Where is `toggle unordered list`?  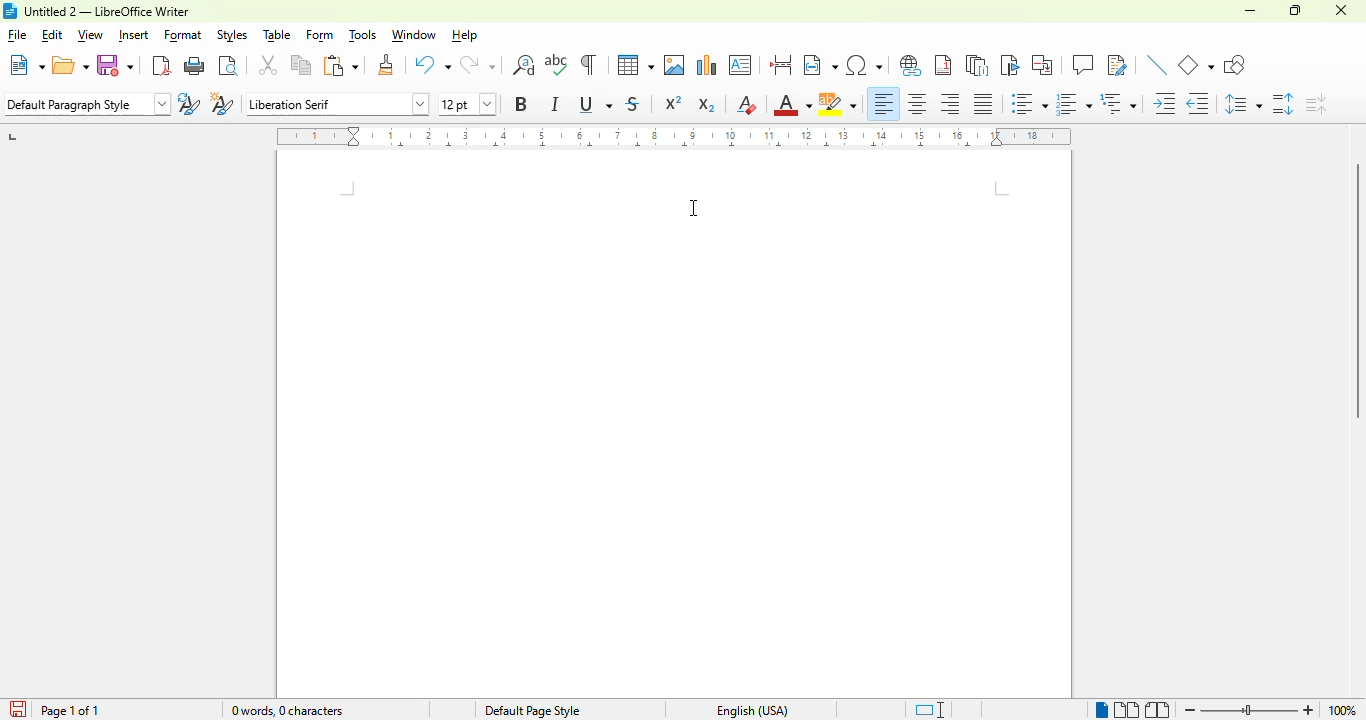
toggle unordered list is located at coordinates (1029, 103).